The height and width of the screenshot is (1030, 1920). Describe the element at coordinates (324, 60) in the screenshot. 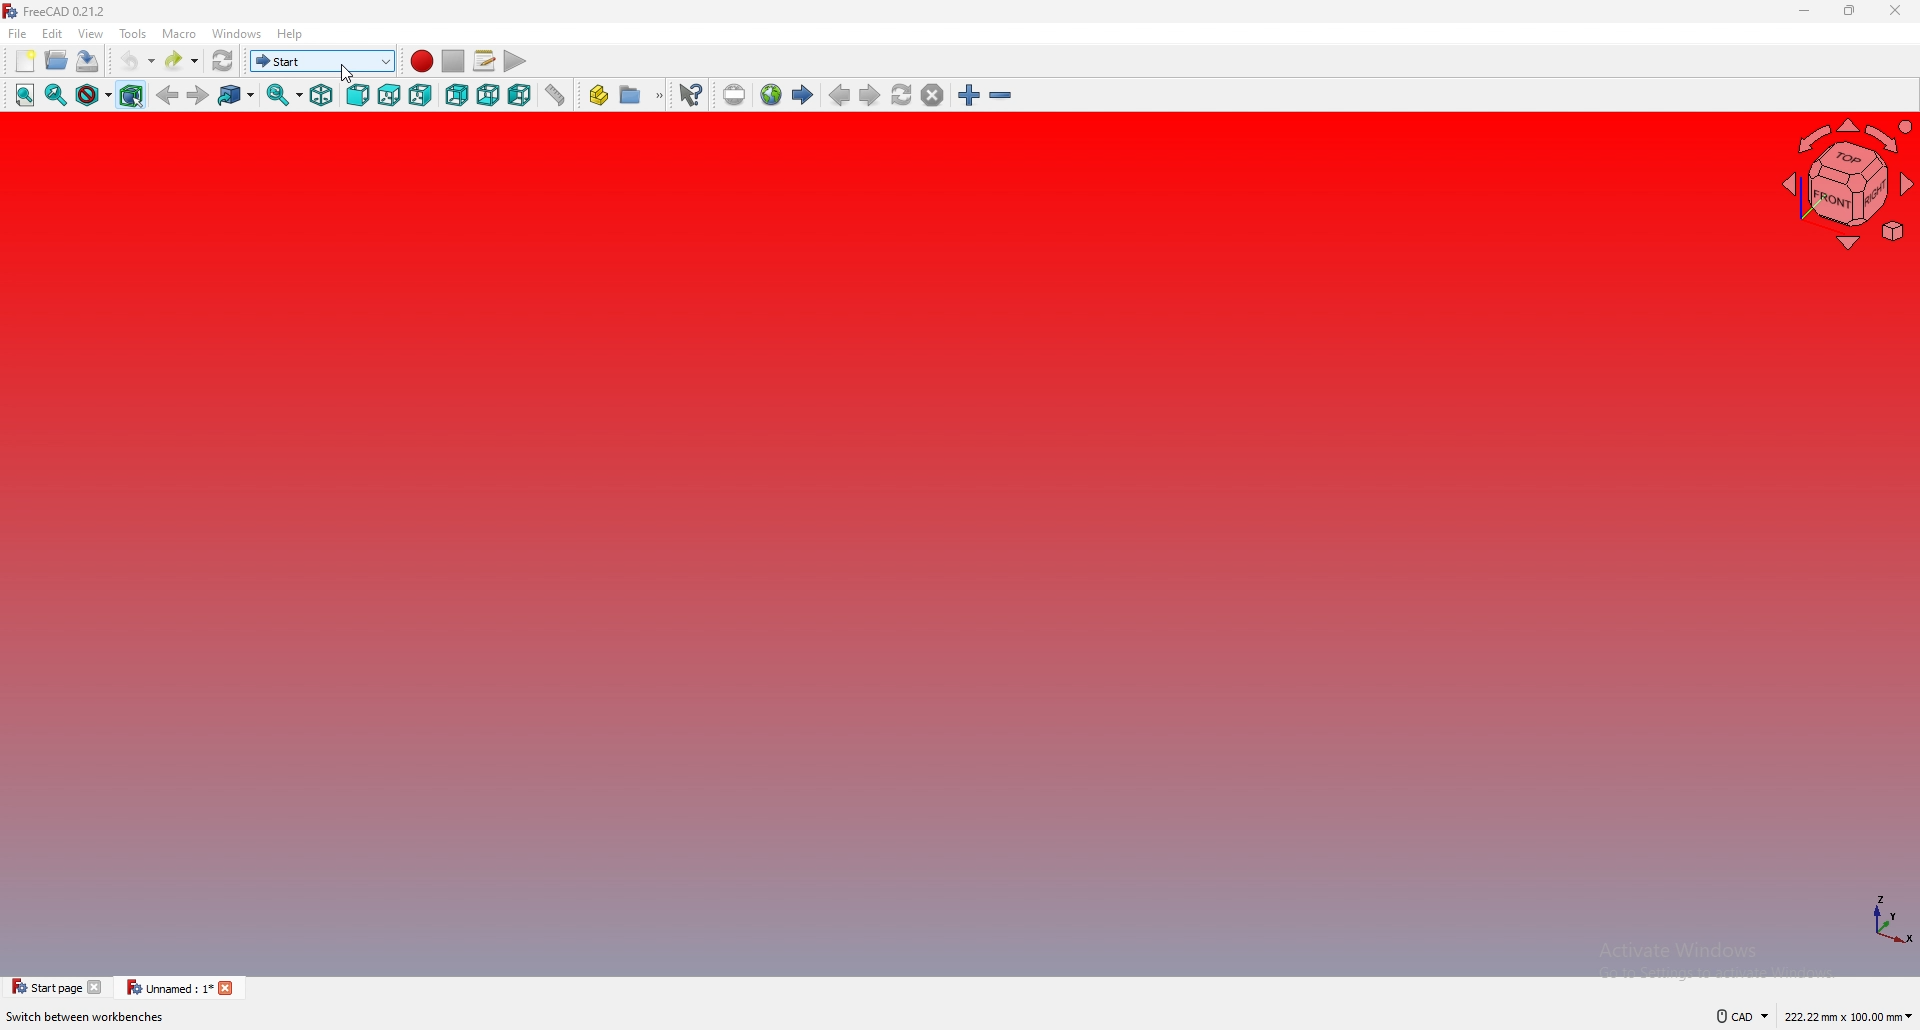

I see `switch workbench` at that location.